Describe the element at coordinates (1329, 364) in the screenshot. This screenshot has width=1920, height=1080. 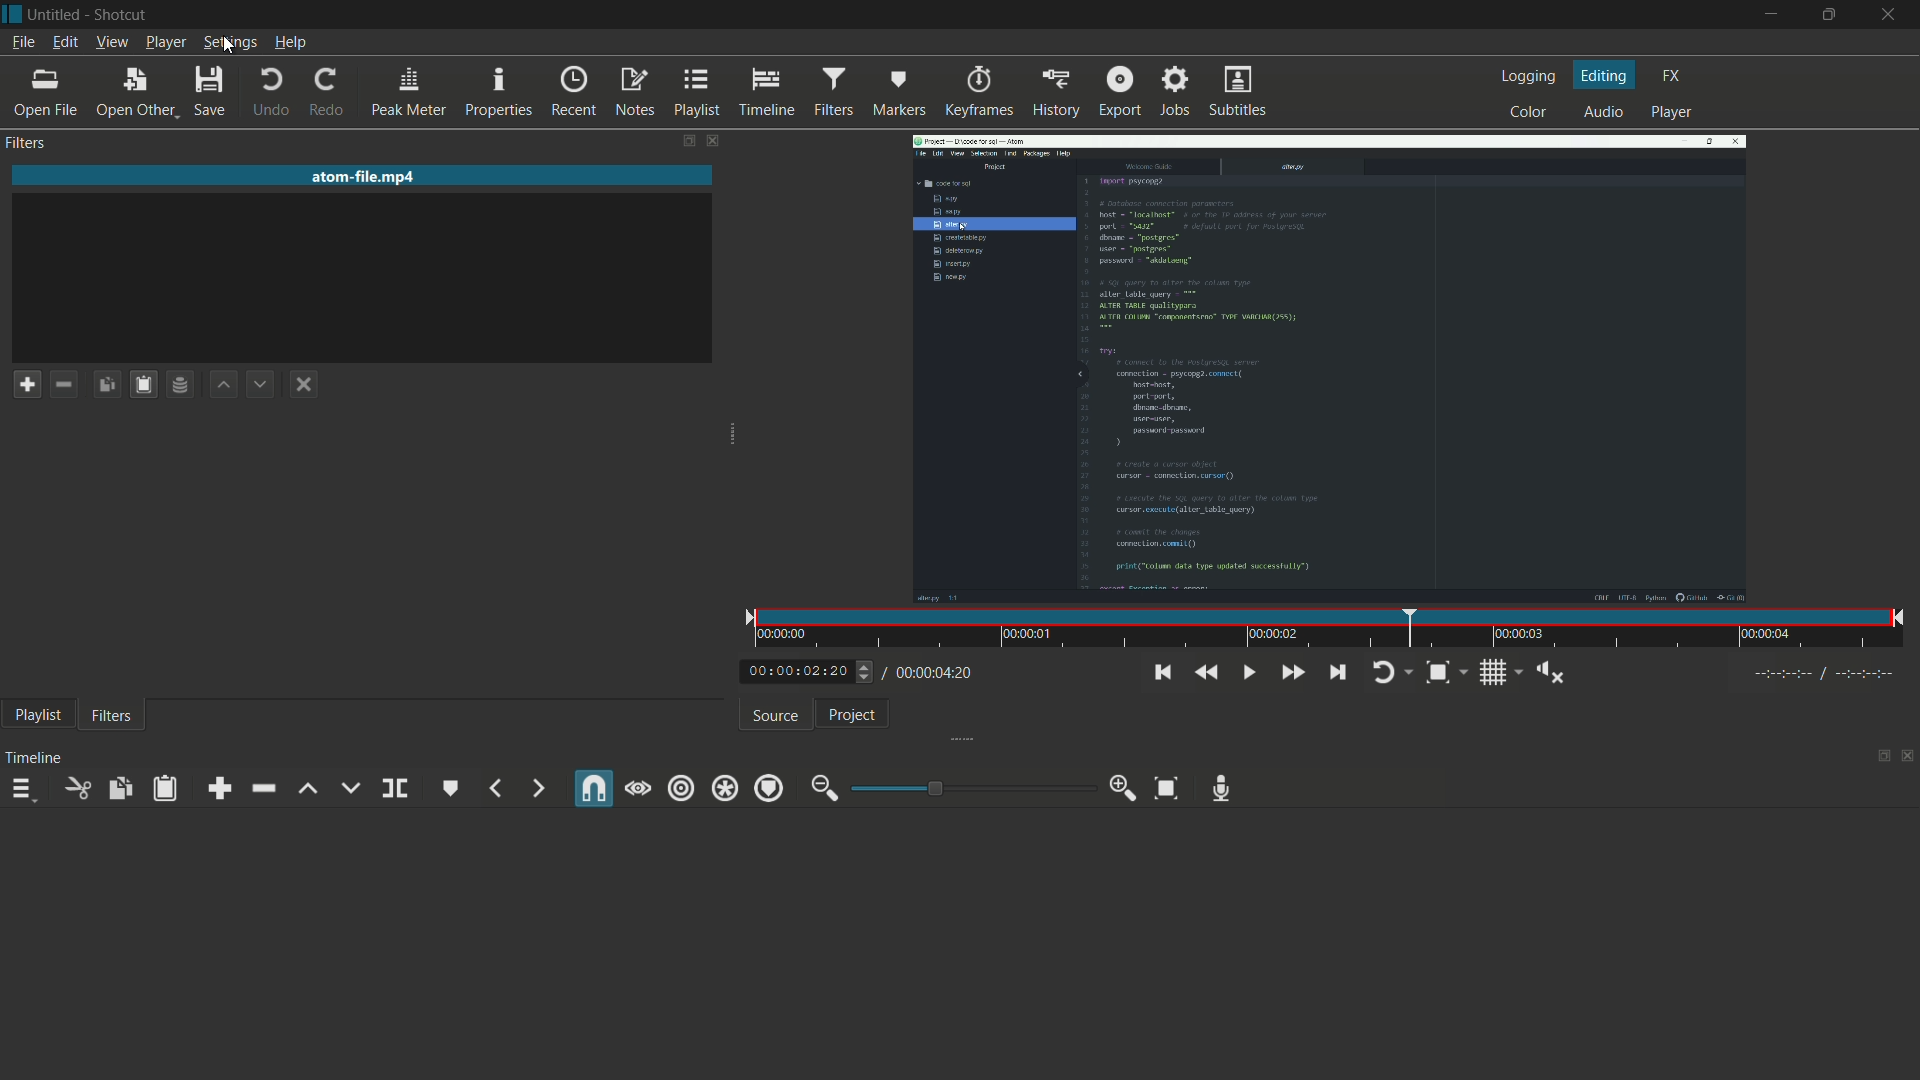
I see `imported video` at that location.